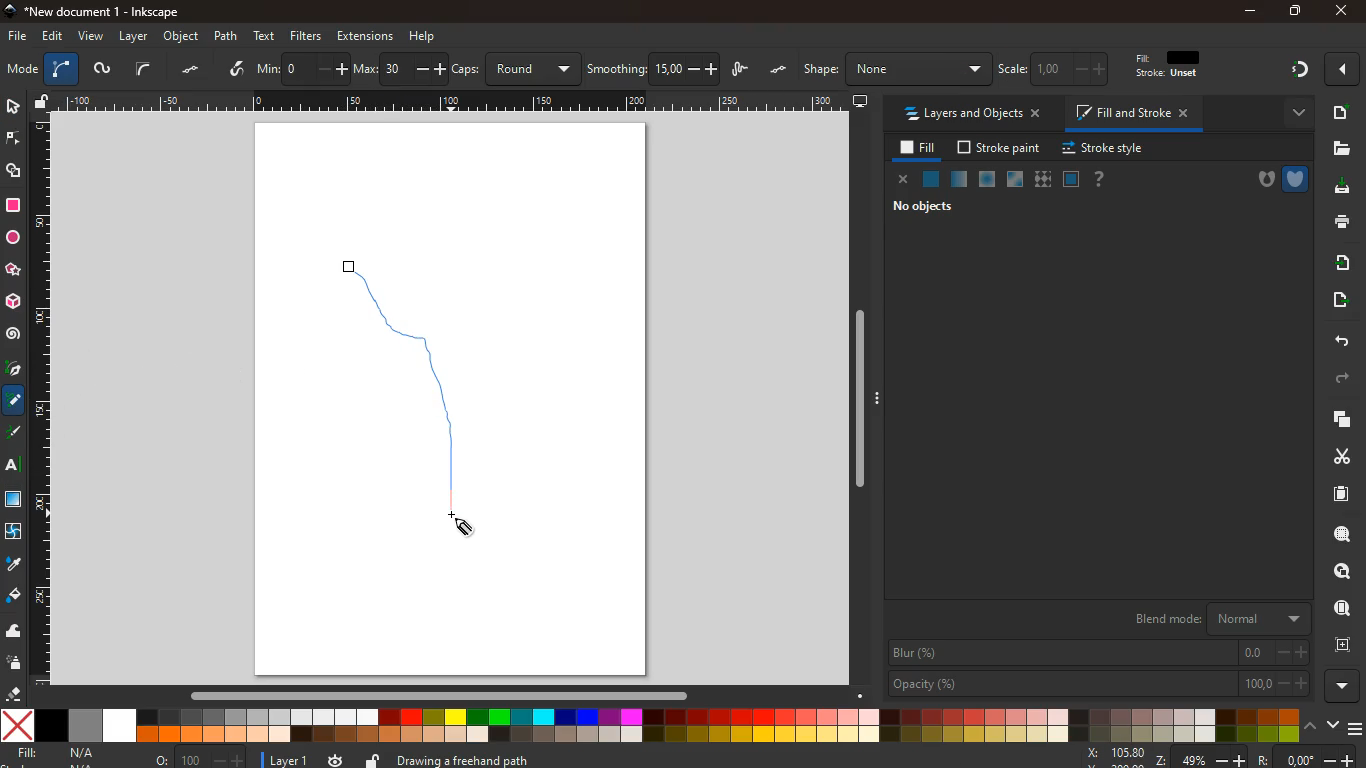 The image size is (1366, 768). I want to click on extensions, so click(365, 35).